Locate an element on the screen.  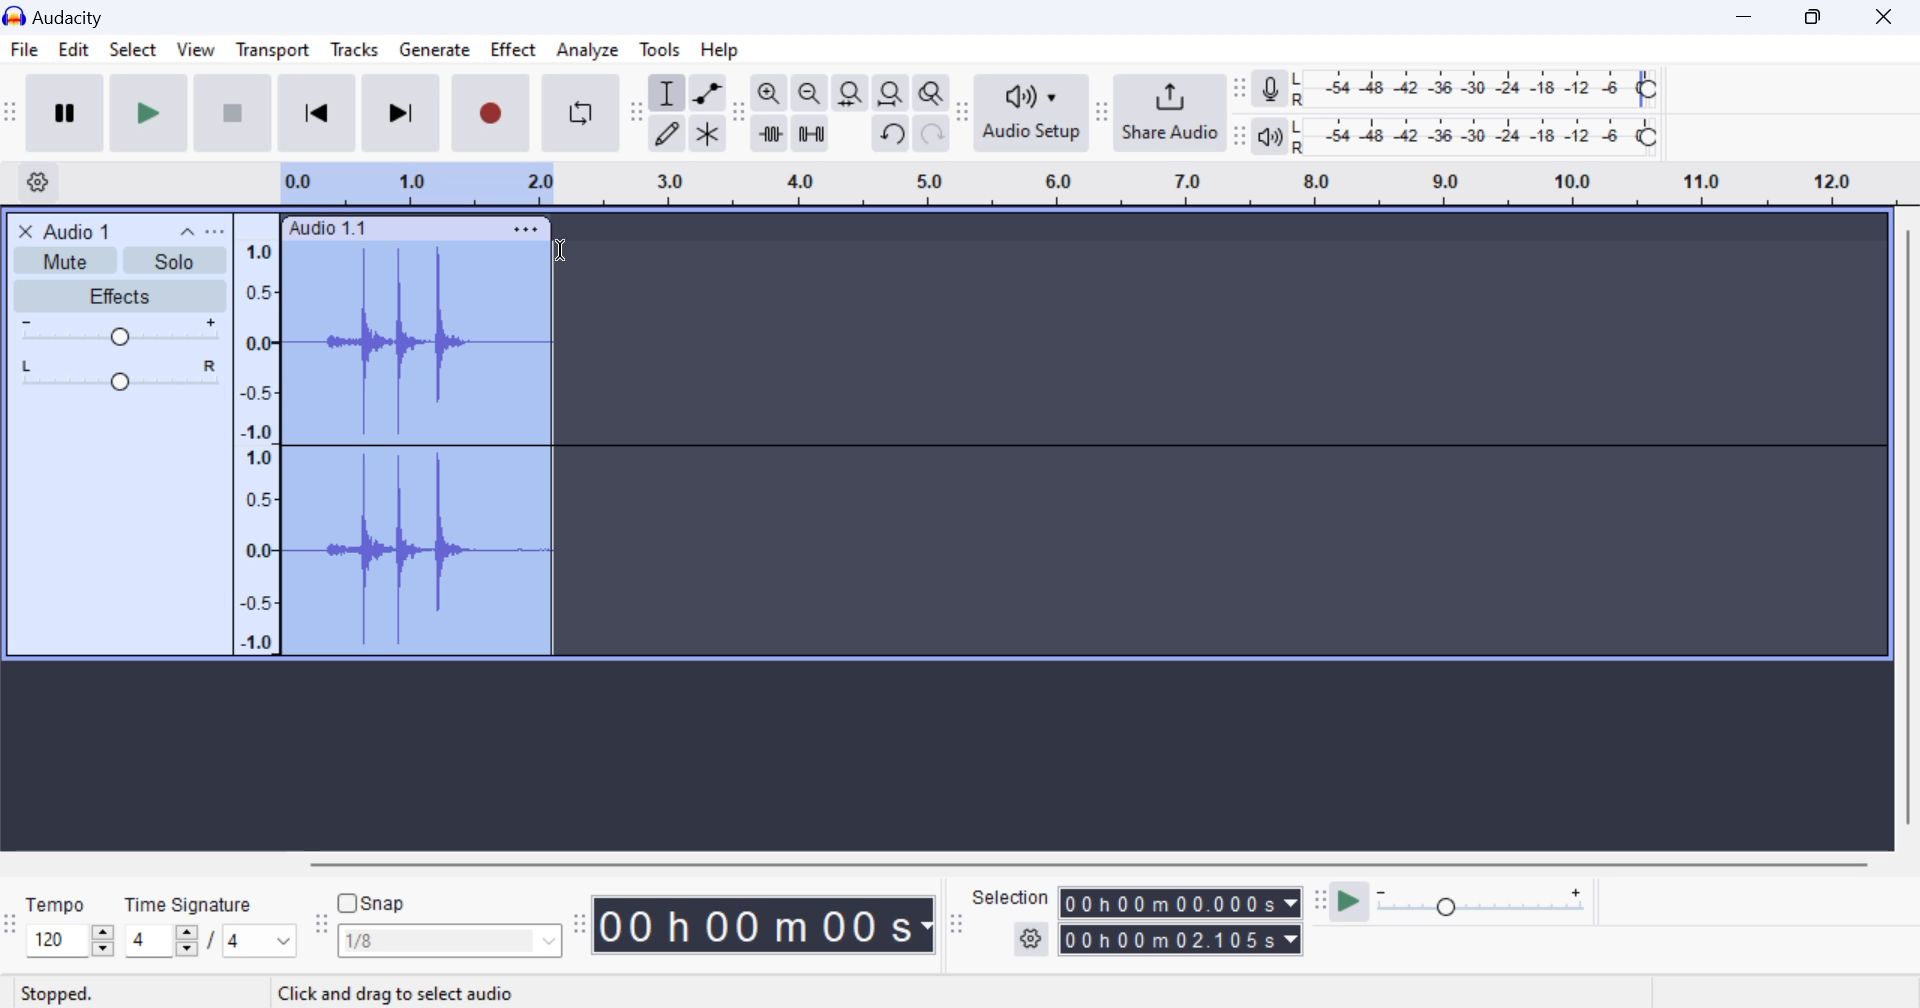
horizontal scrollbar is located at coordinates (1108, 861).